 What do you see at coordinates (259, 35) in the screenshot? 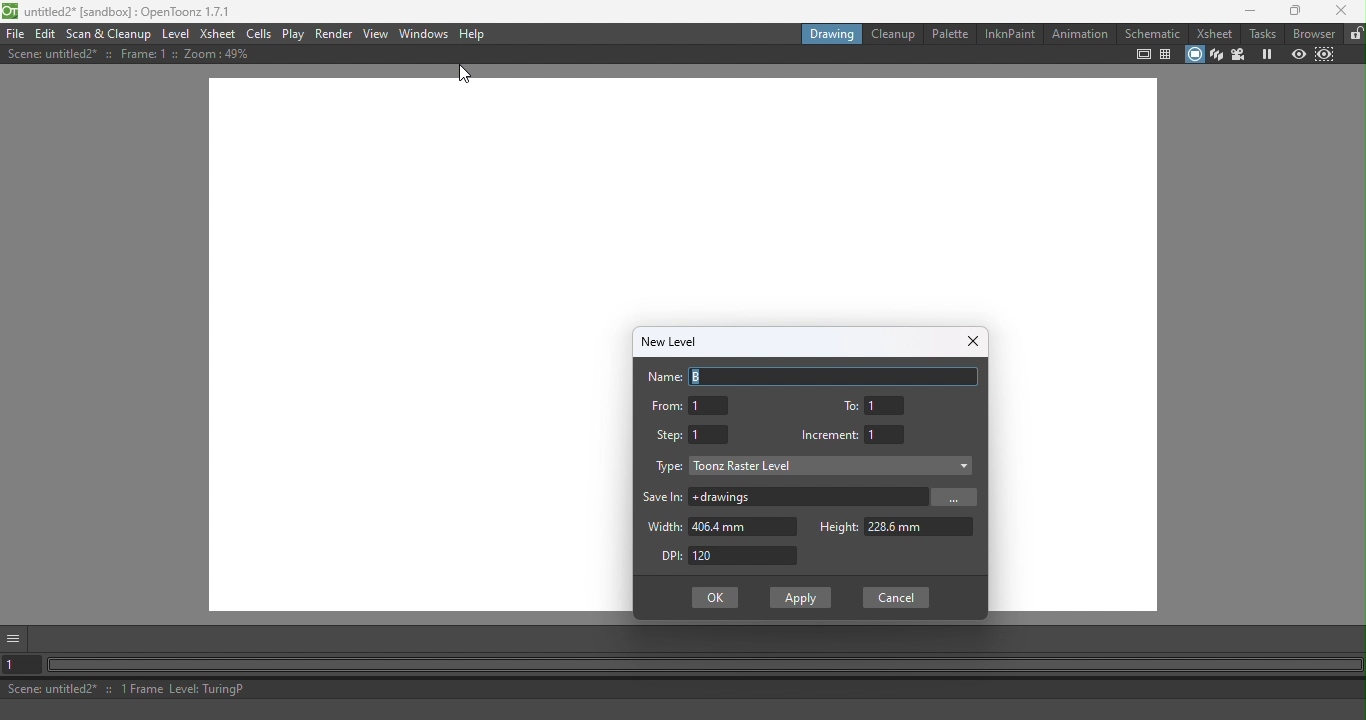
I see `Cells` at bounding box center [259, 35].